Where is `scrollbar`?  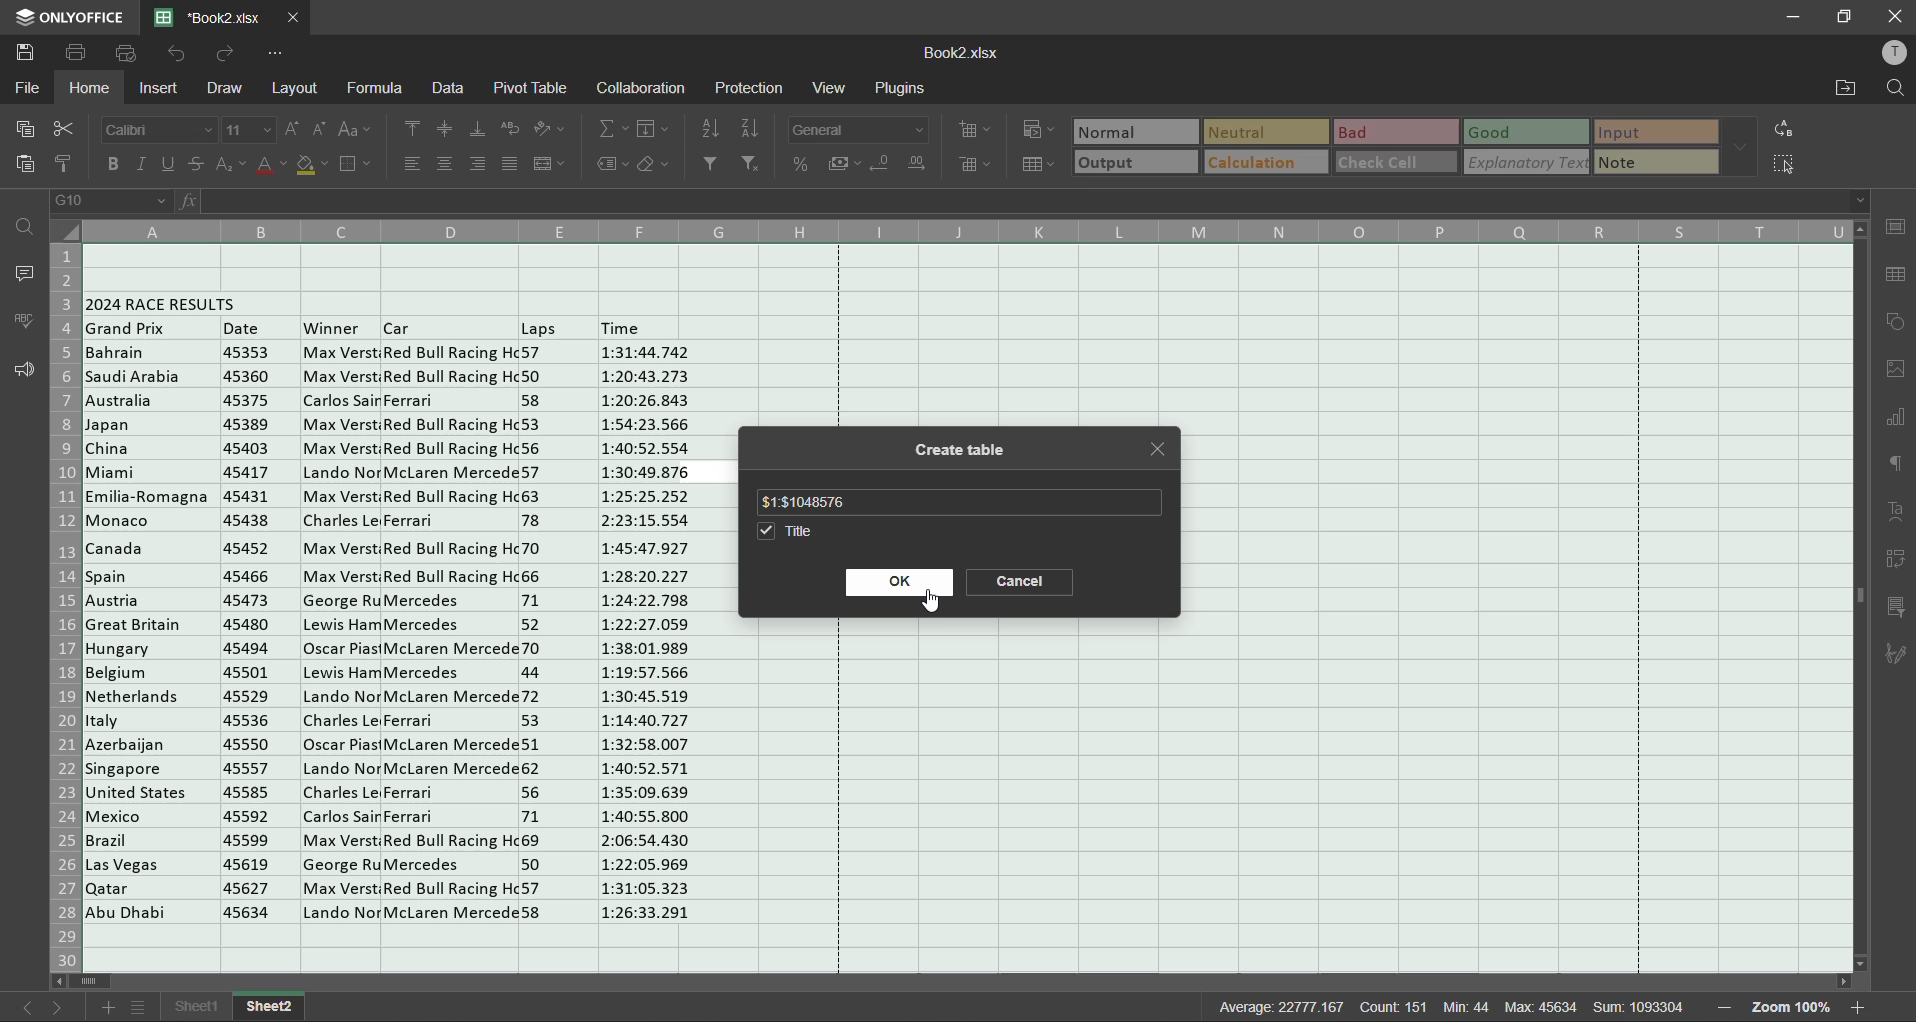 scrollbar is located at coordinates (1860, 596).